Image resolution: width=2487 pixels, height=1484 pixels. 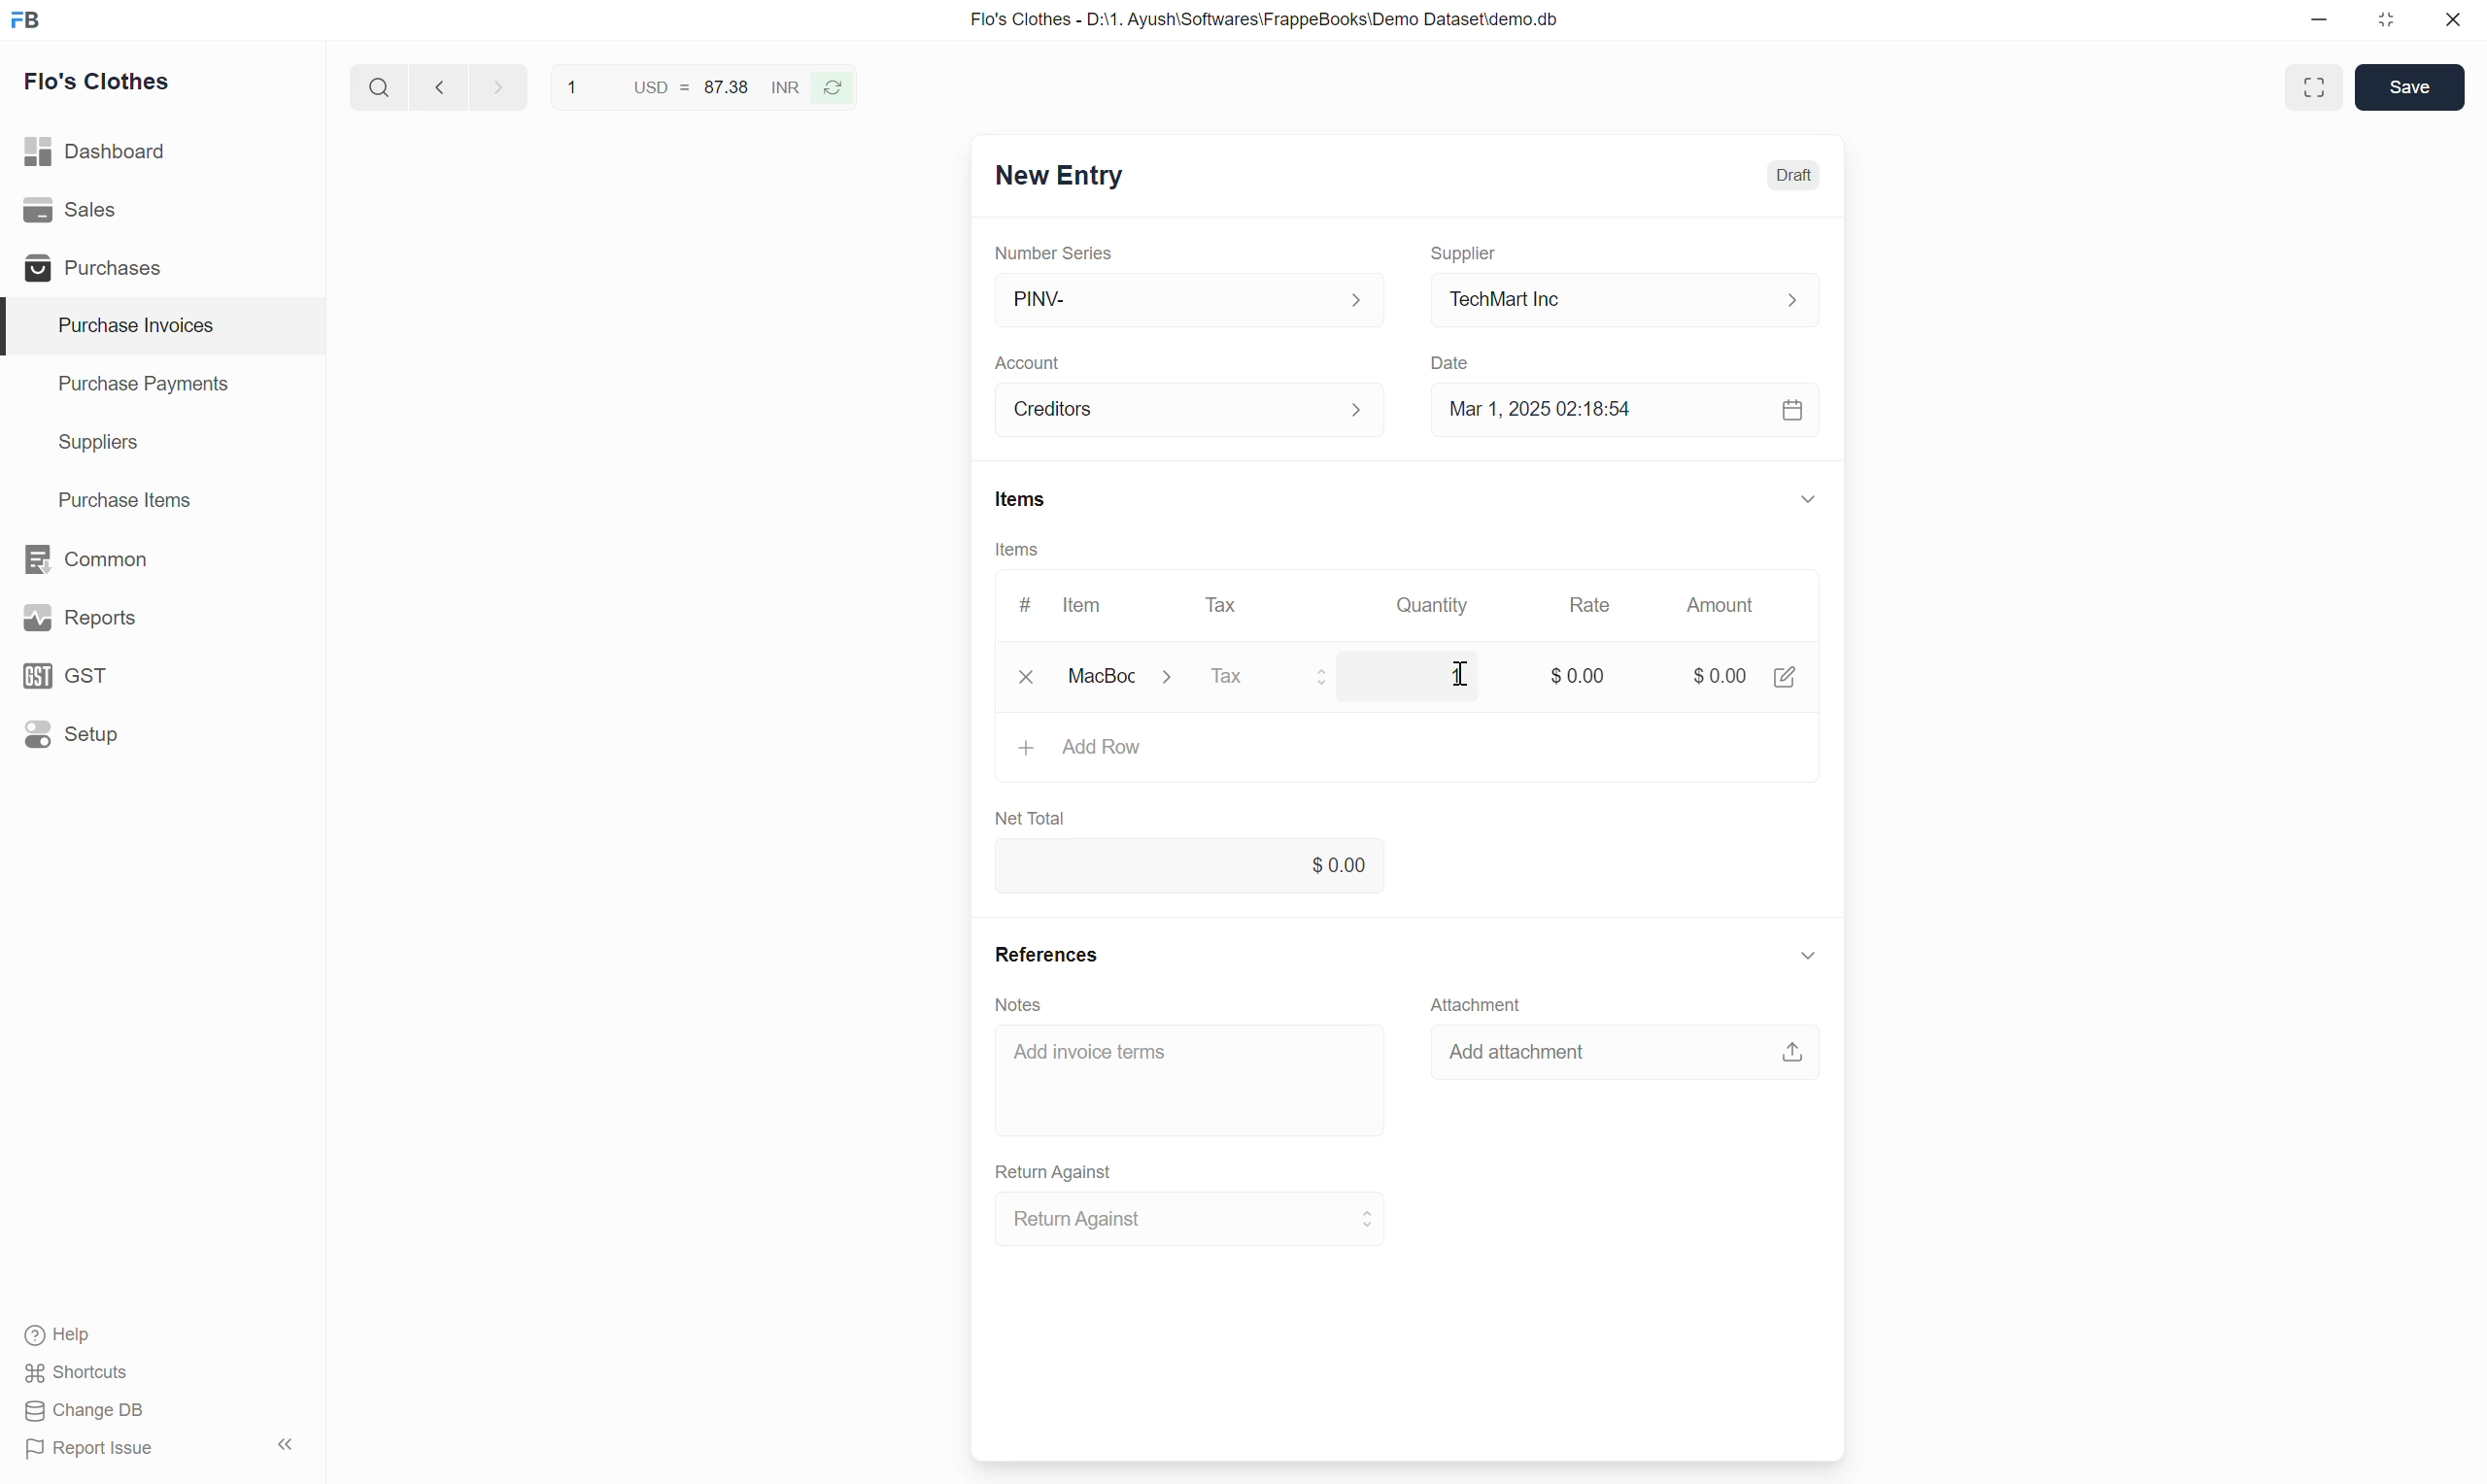 I want to click on Quantity, so click(x=1429, y=605).